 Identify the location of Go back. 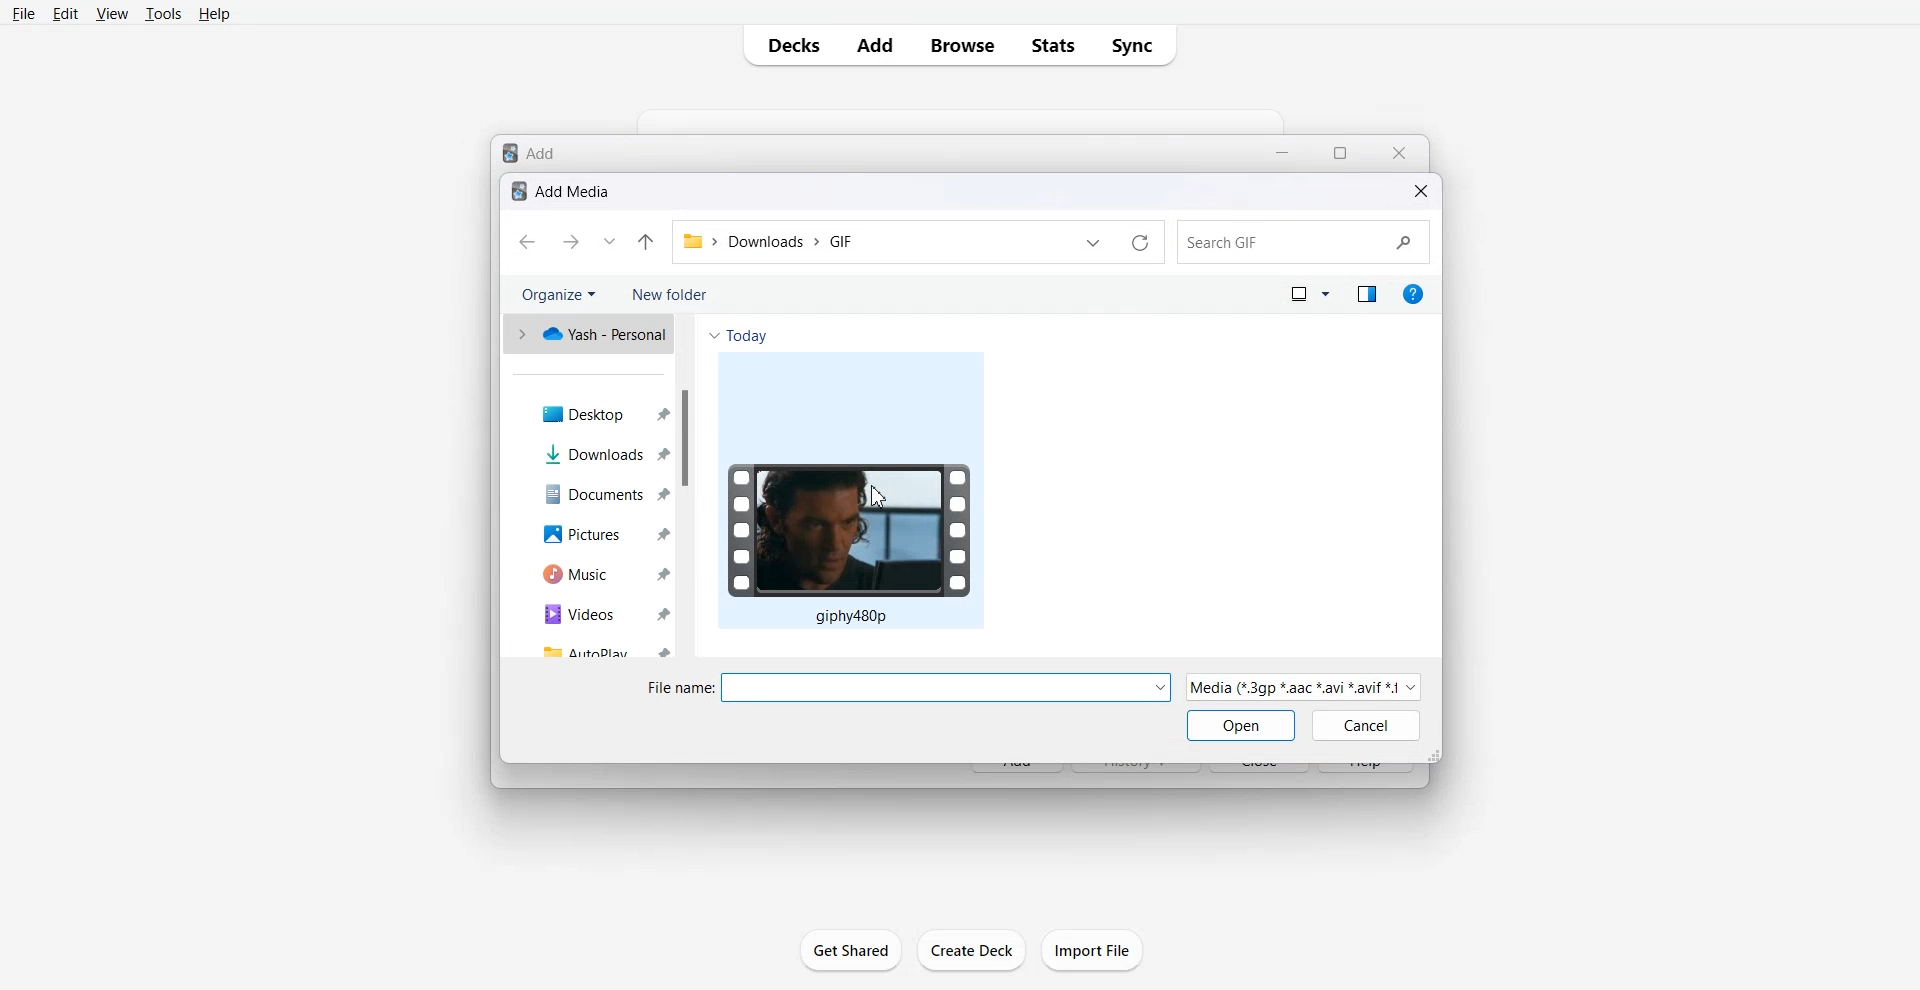
(527, 243).